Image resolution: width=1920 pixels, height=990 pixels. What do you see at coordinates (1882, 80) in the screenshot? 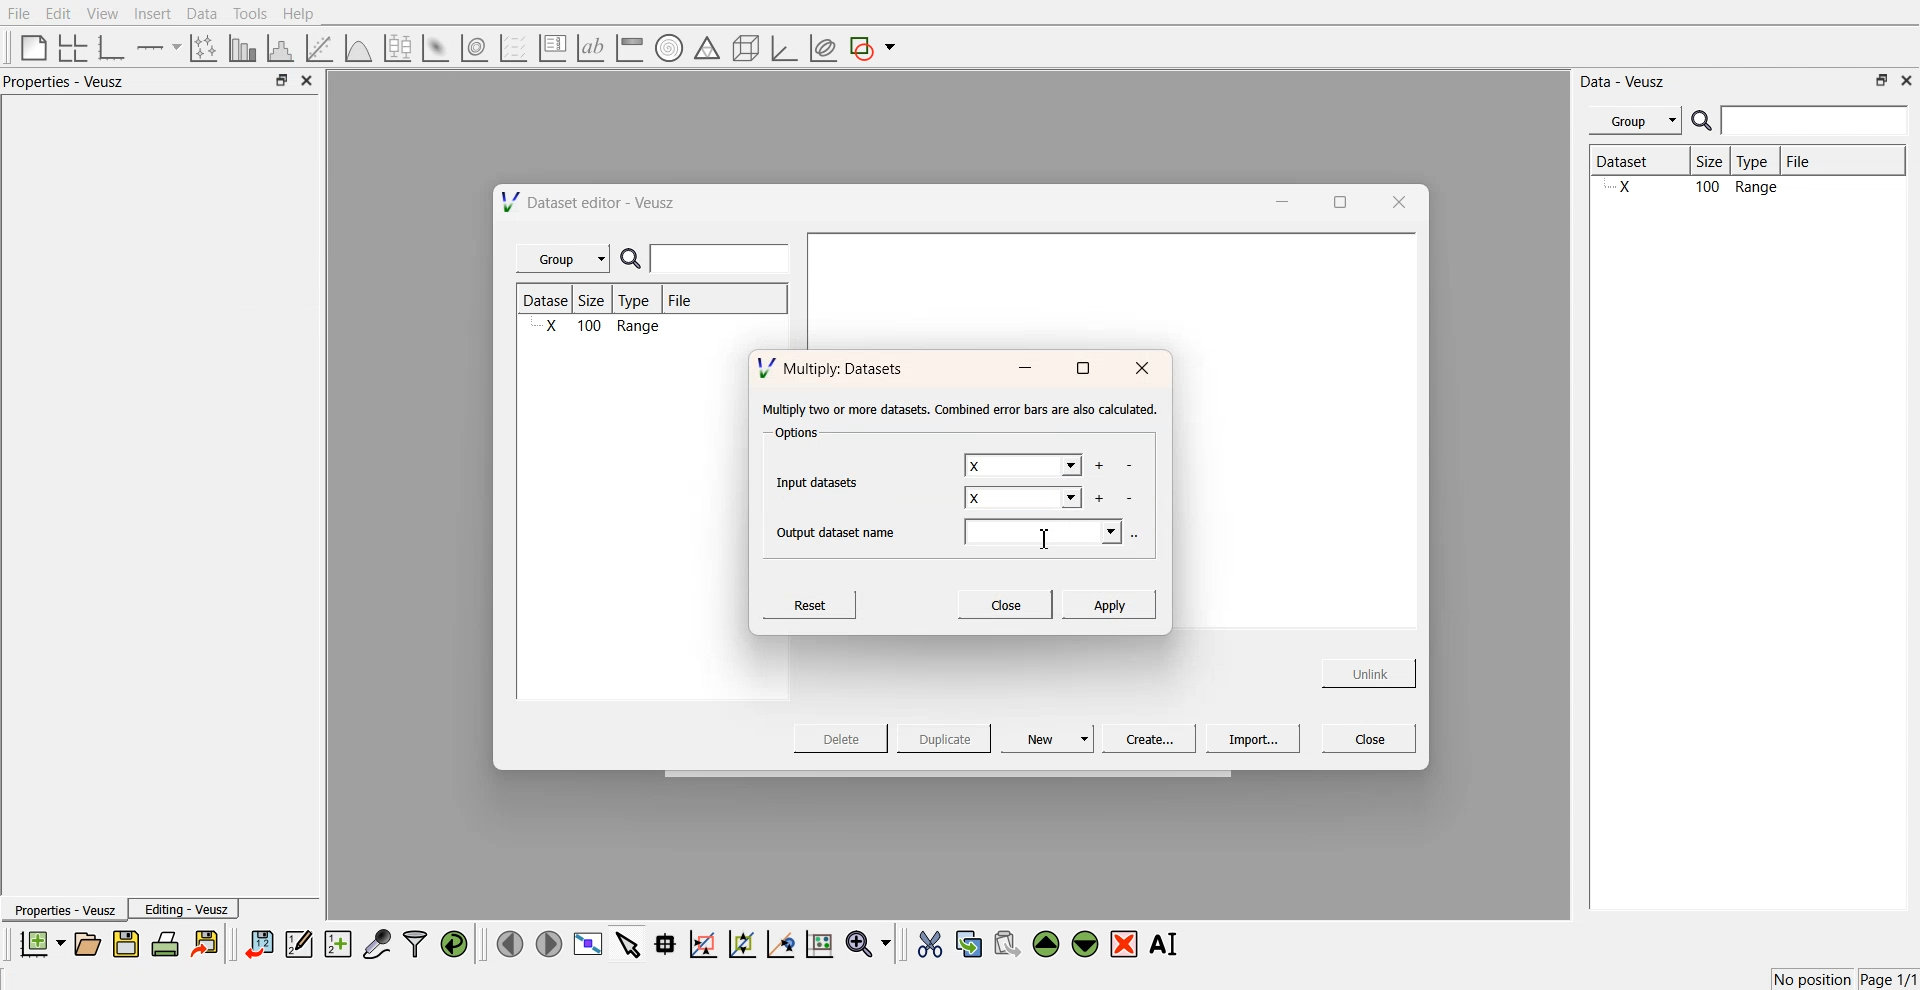
I see `minimise or maximise` at bounding box center [1882, 80].